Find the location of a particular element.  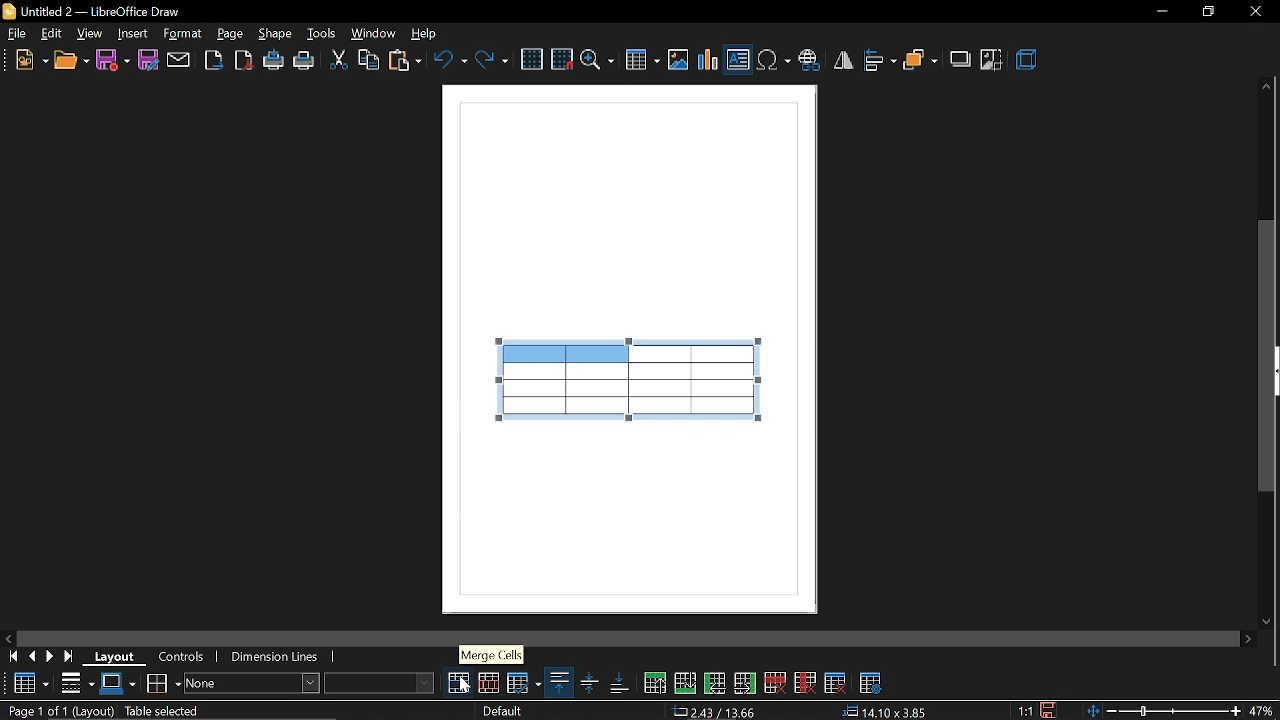

edit is located at coordinates (50, 32).